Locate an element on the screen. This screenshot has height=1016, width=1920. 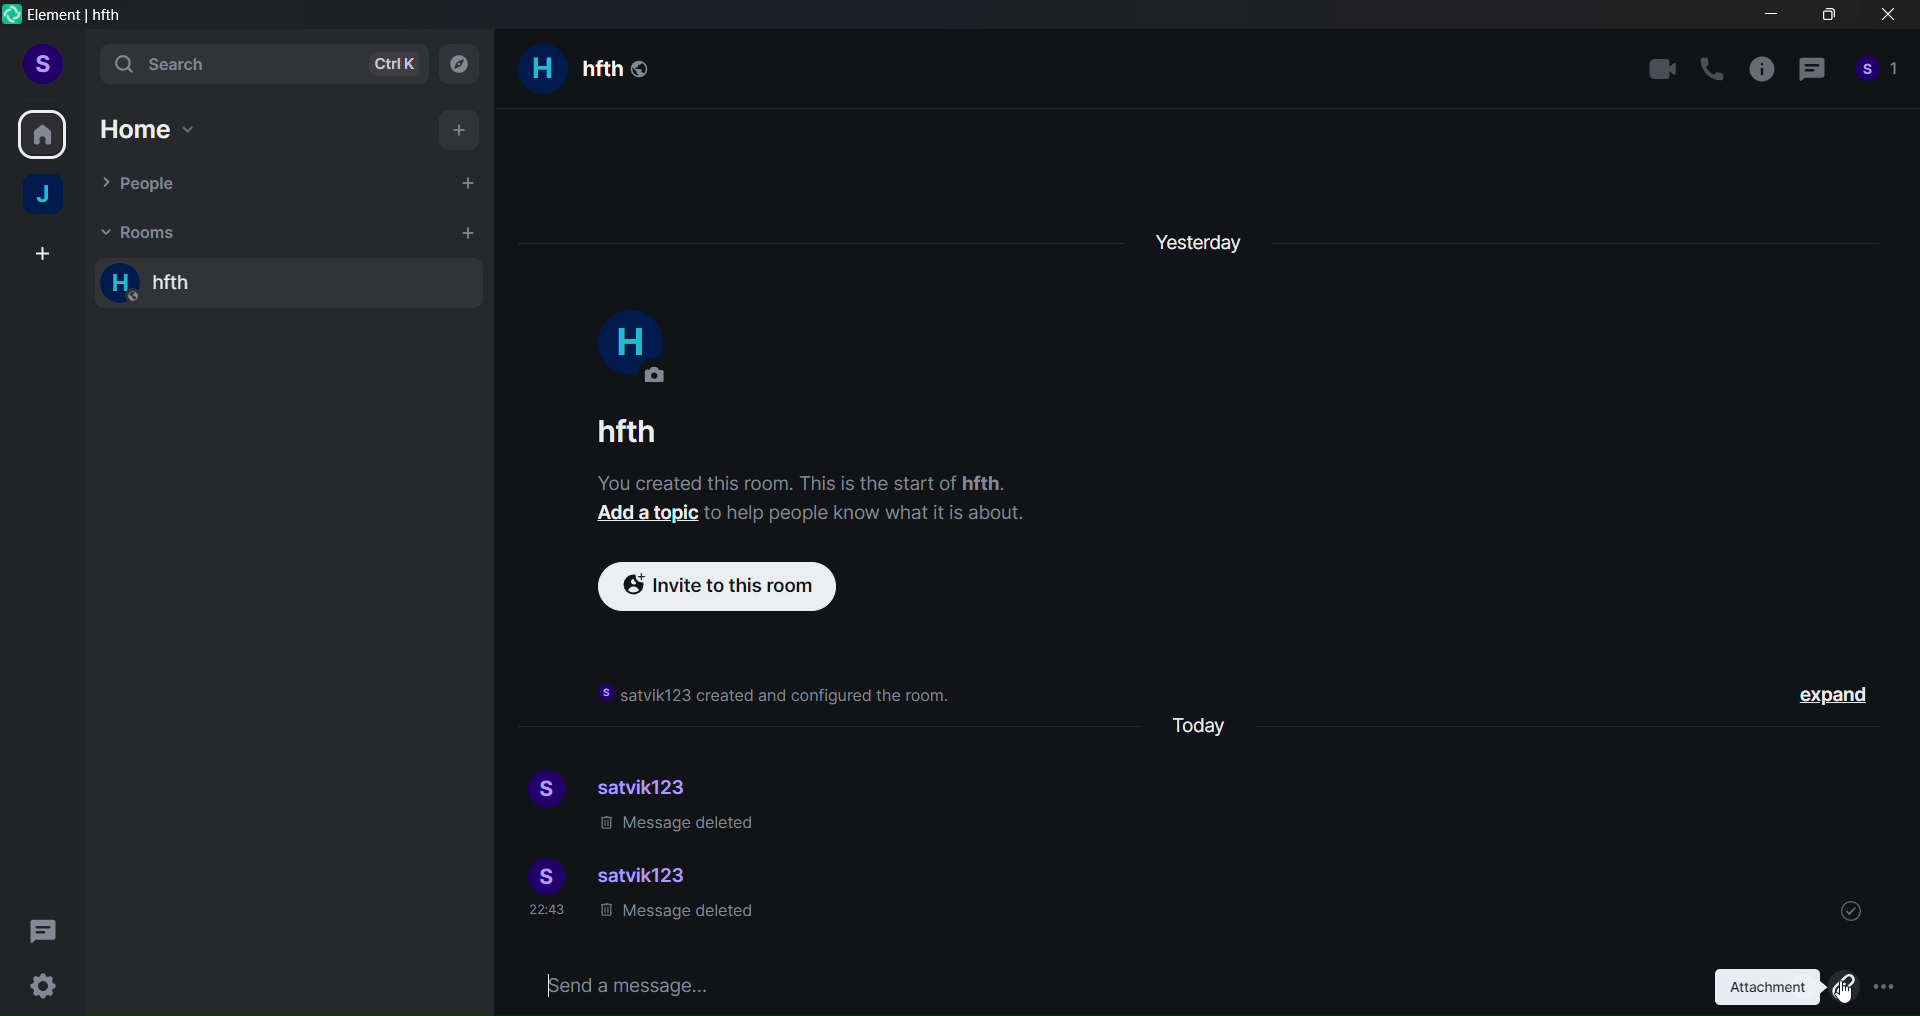
home options is located at coordinates (162, 130).